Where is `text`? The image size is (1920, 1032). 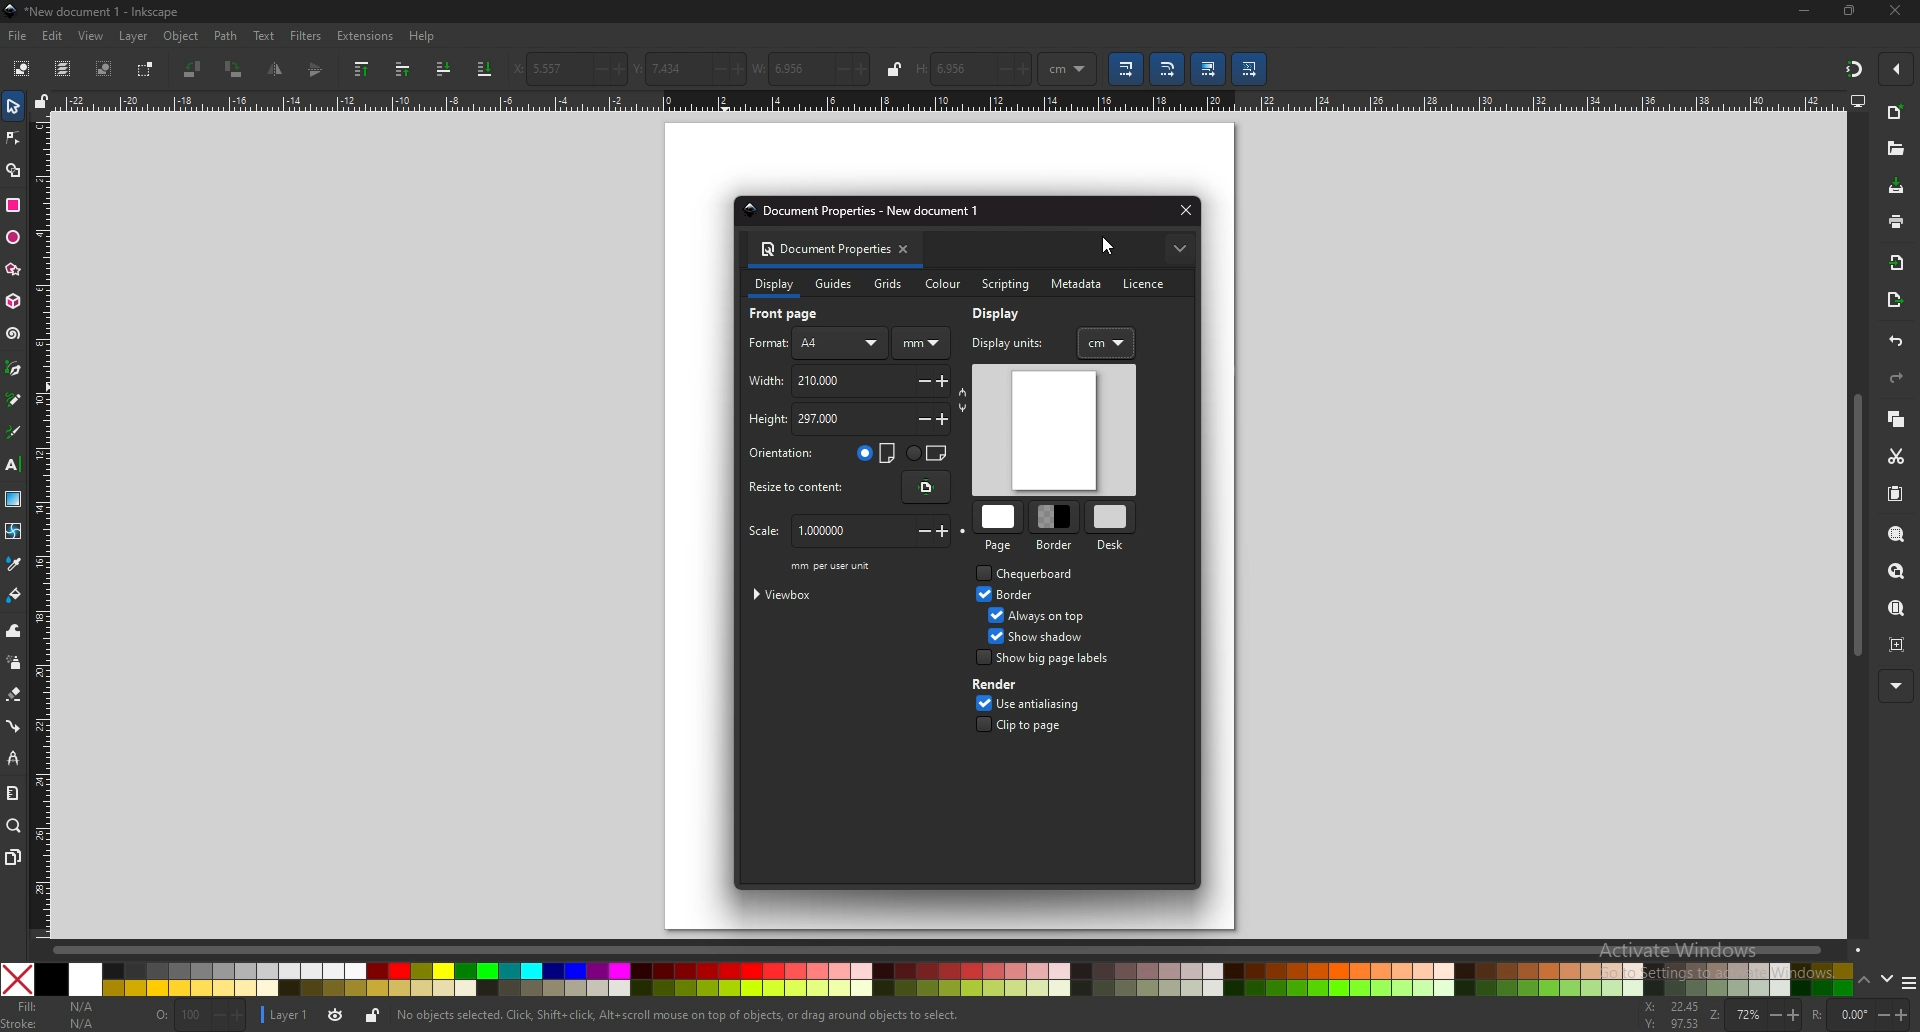
text is located at coordinates (265, 36).